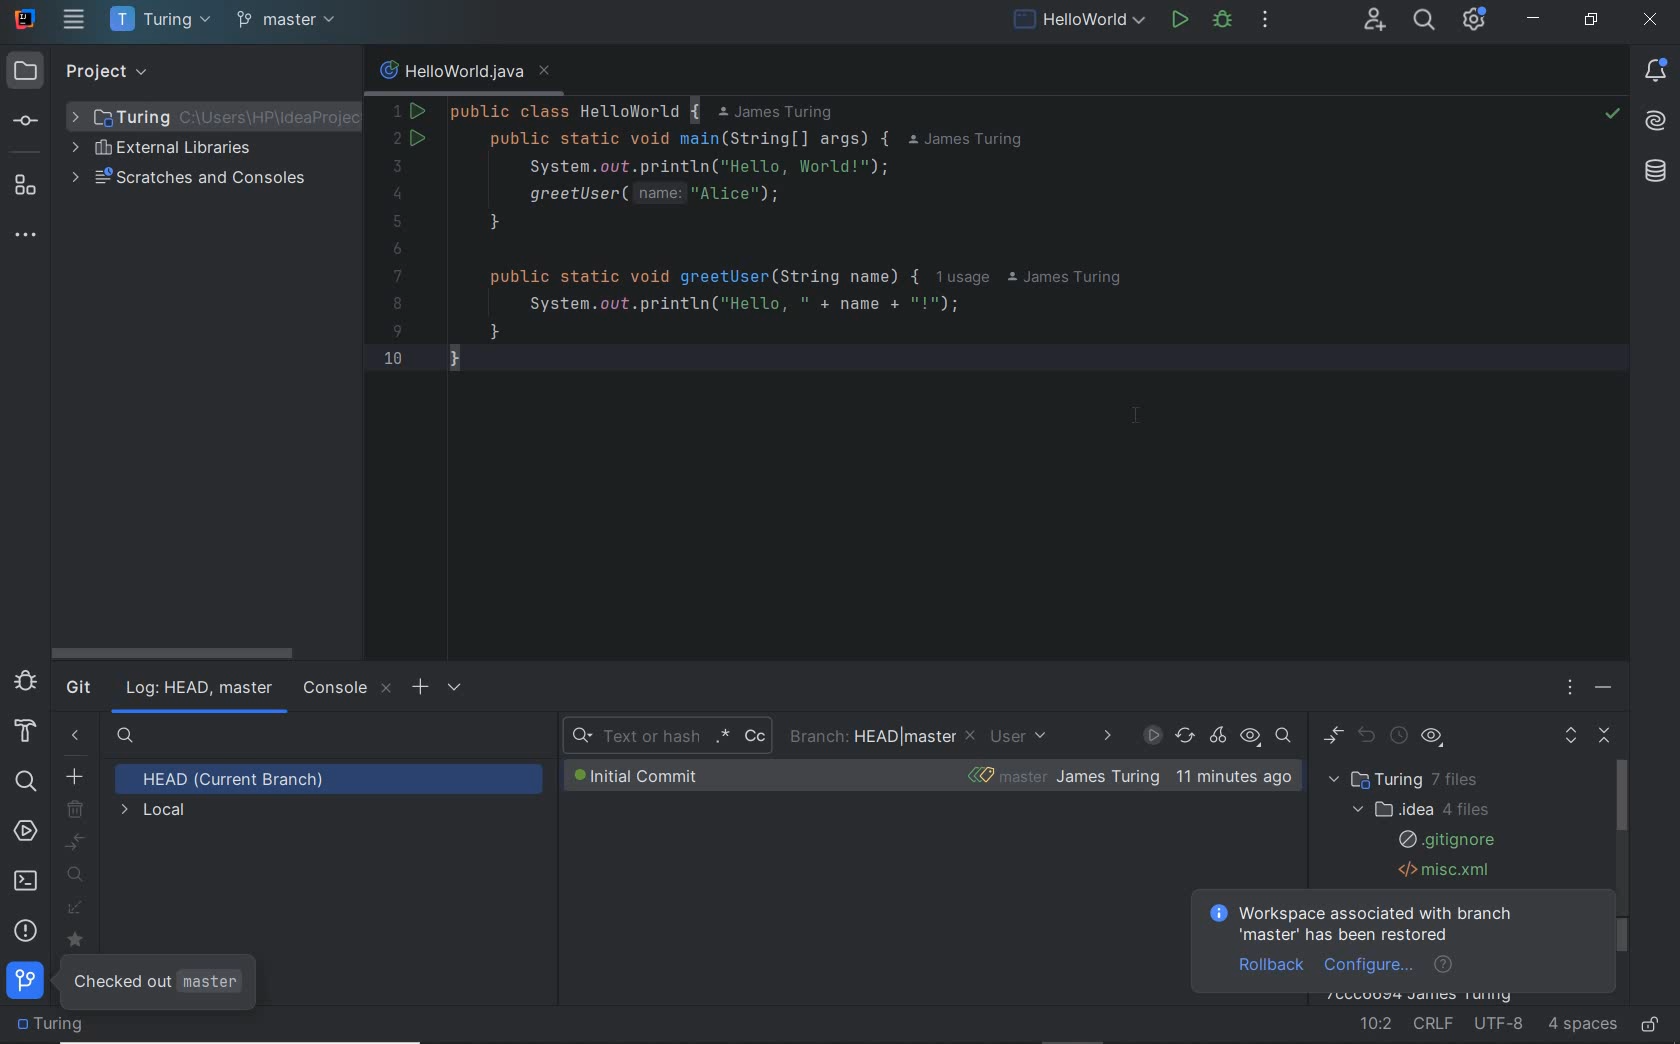 The width and height of the screenshot is (1680, 1044). What do you see at coordinates (1623, 858) in the screenshot?
I see `scrollbar` at bounding box center [1623, 858].